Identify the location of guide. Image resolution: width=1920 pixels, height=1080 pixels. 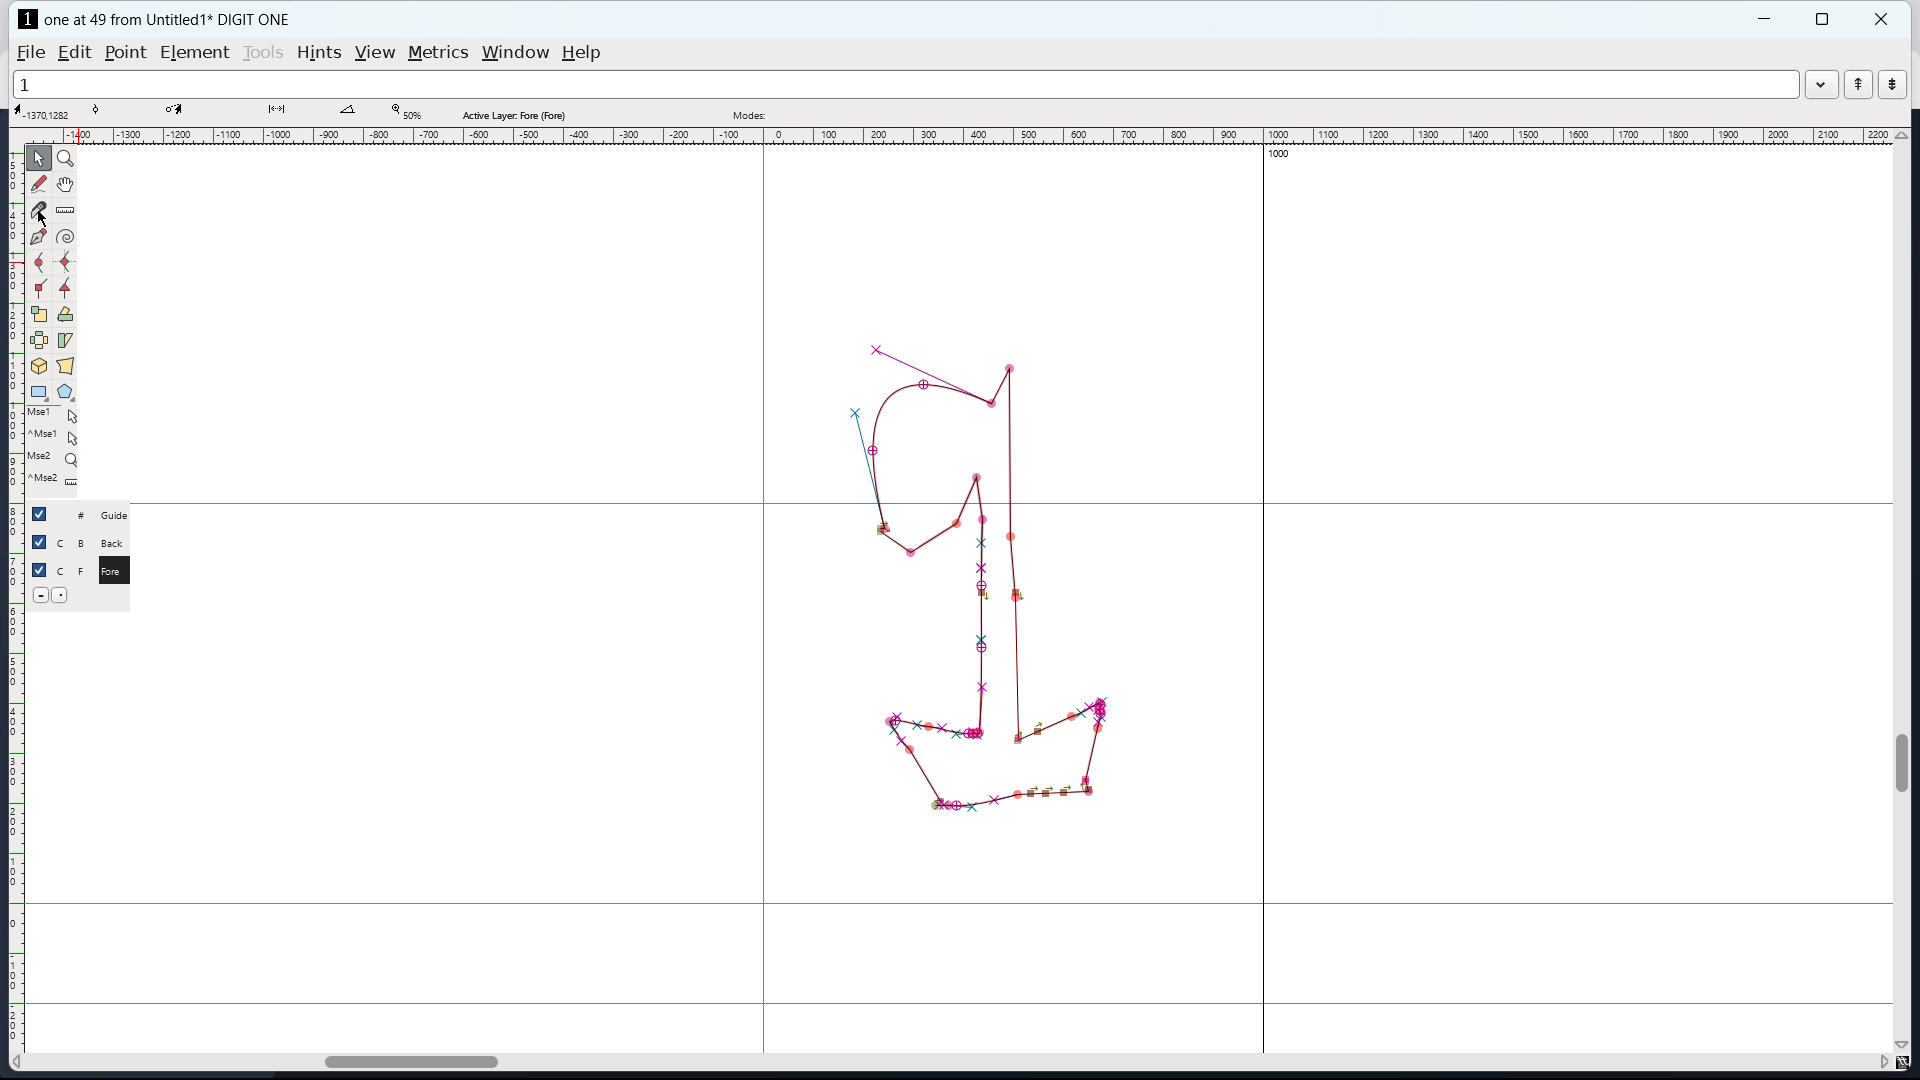
(120, 515).